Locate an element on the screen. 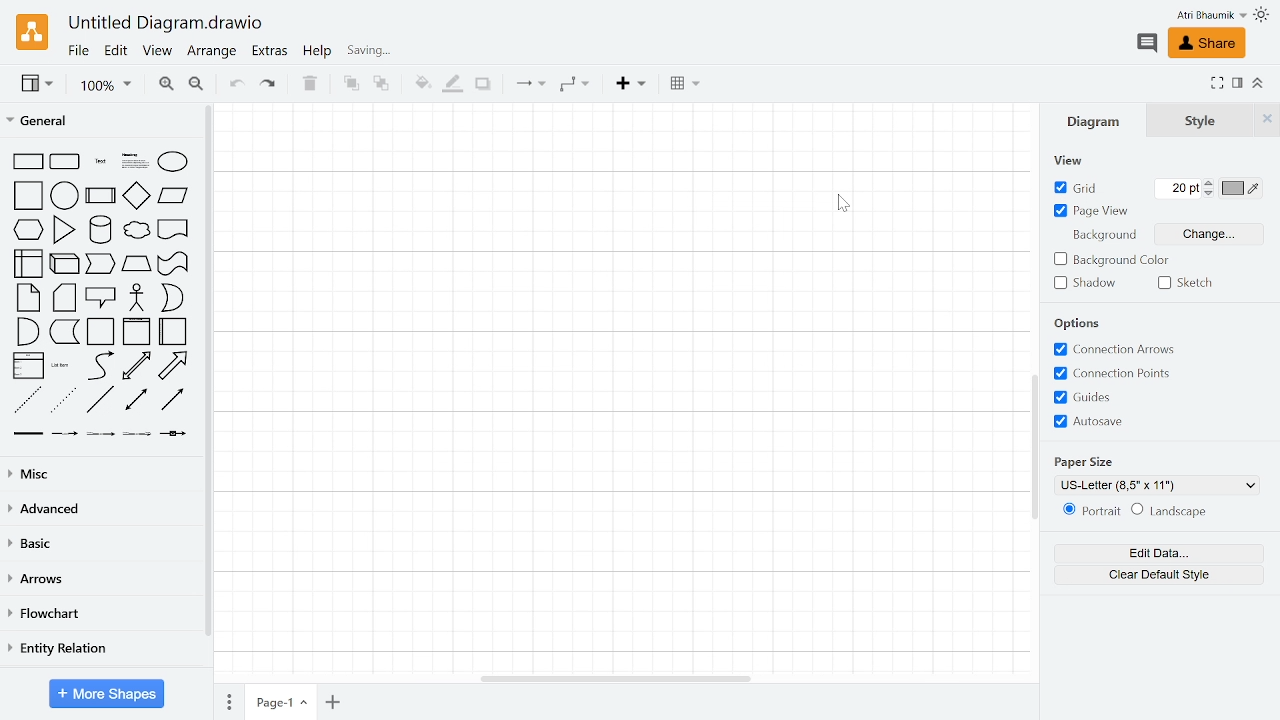  Zoom in is located at coordinates (167, 84).